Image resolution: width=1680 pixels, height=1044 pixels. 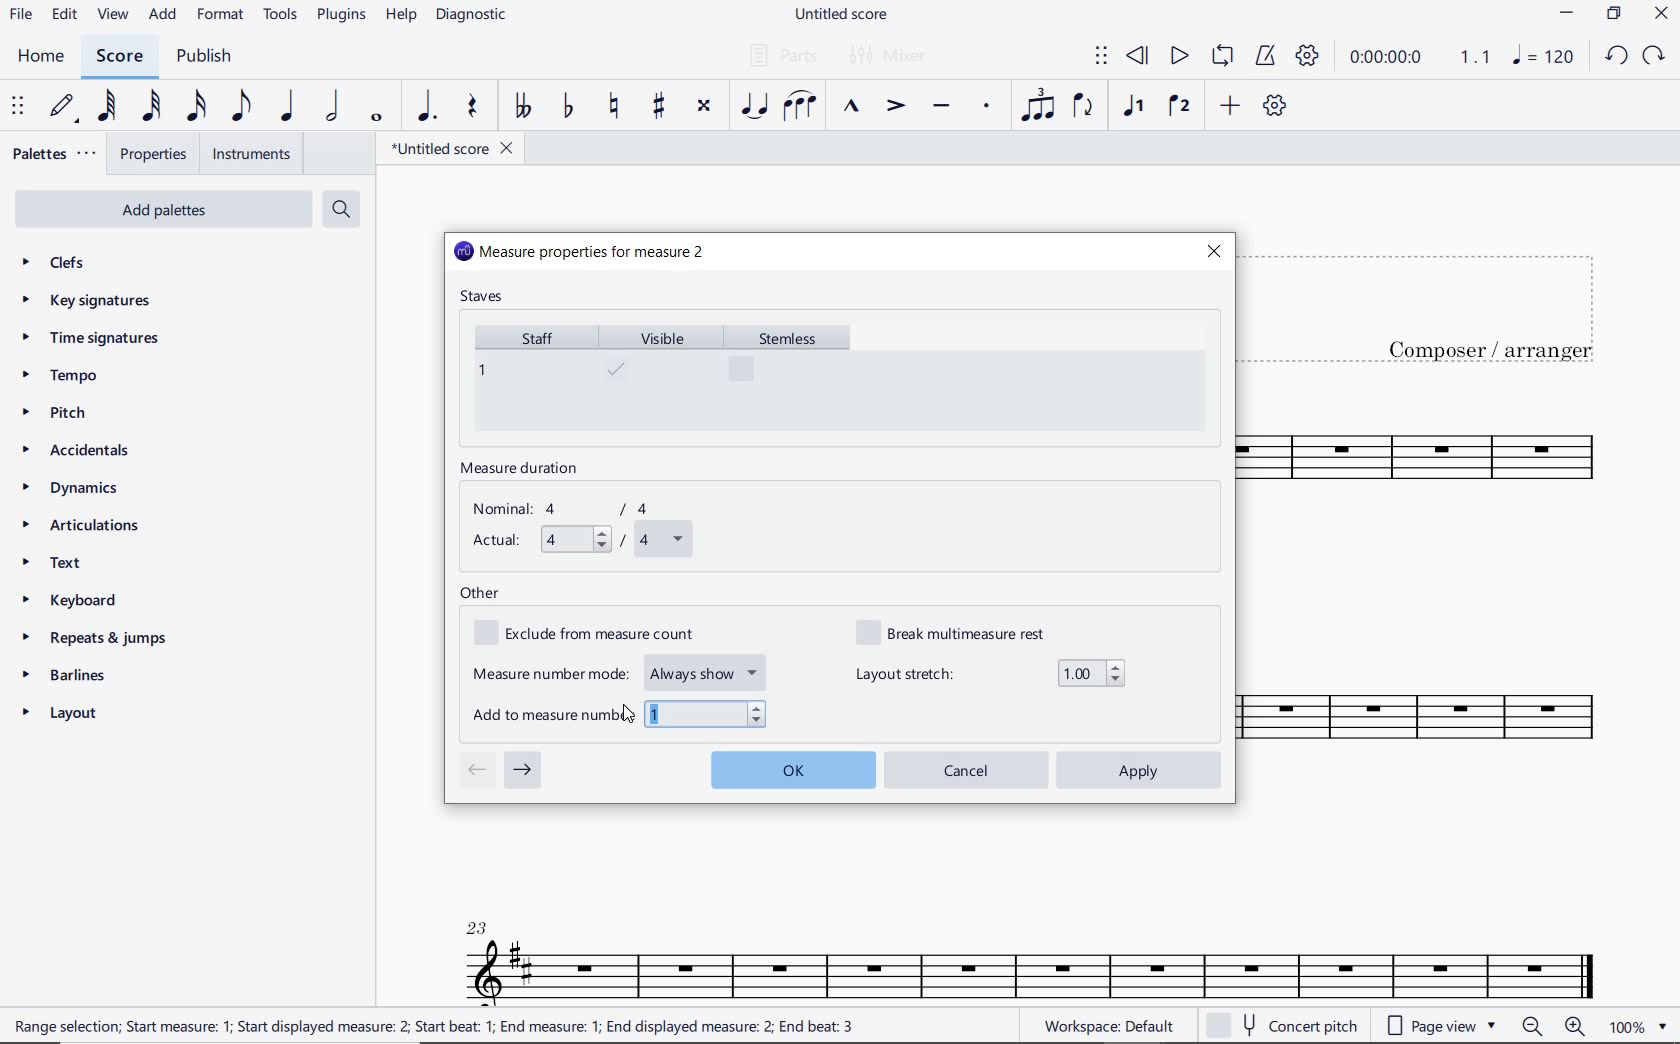 What do you see at coordinates (334, 107) in the screenshot?
I see `HALF NOTE` at bounding box center [334, 107].